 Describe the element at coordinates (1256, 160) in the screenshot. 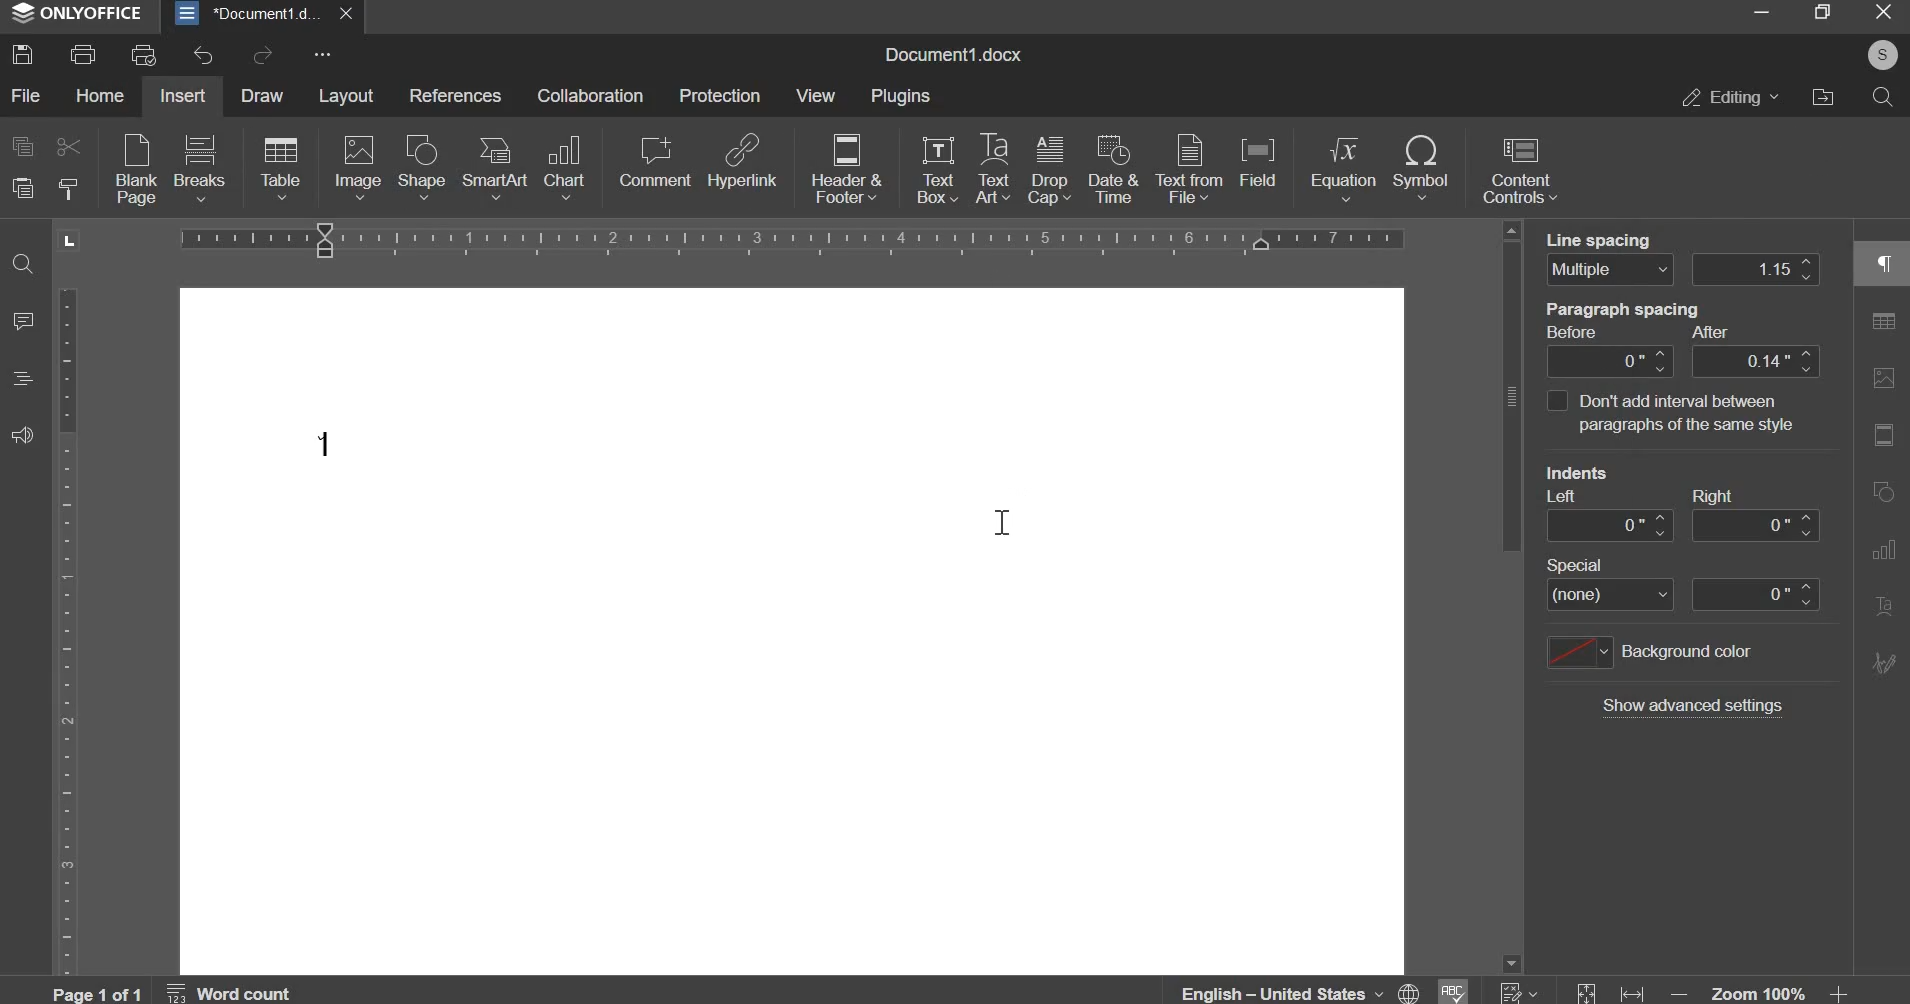

I see `field` at that location.